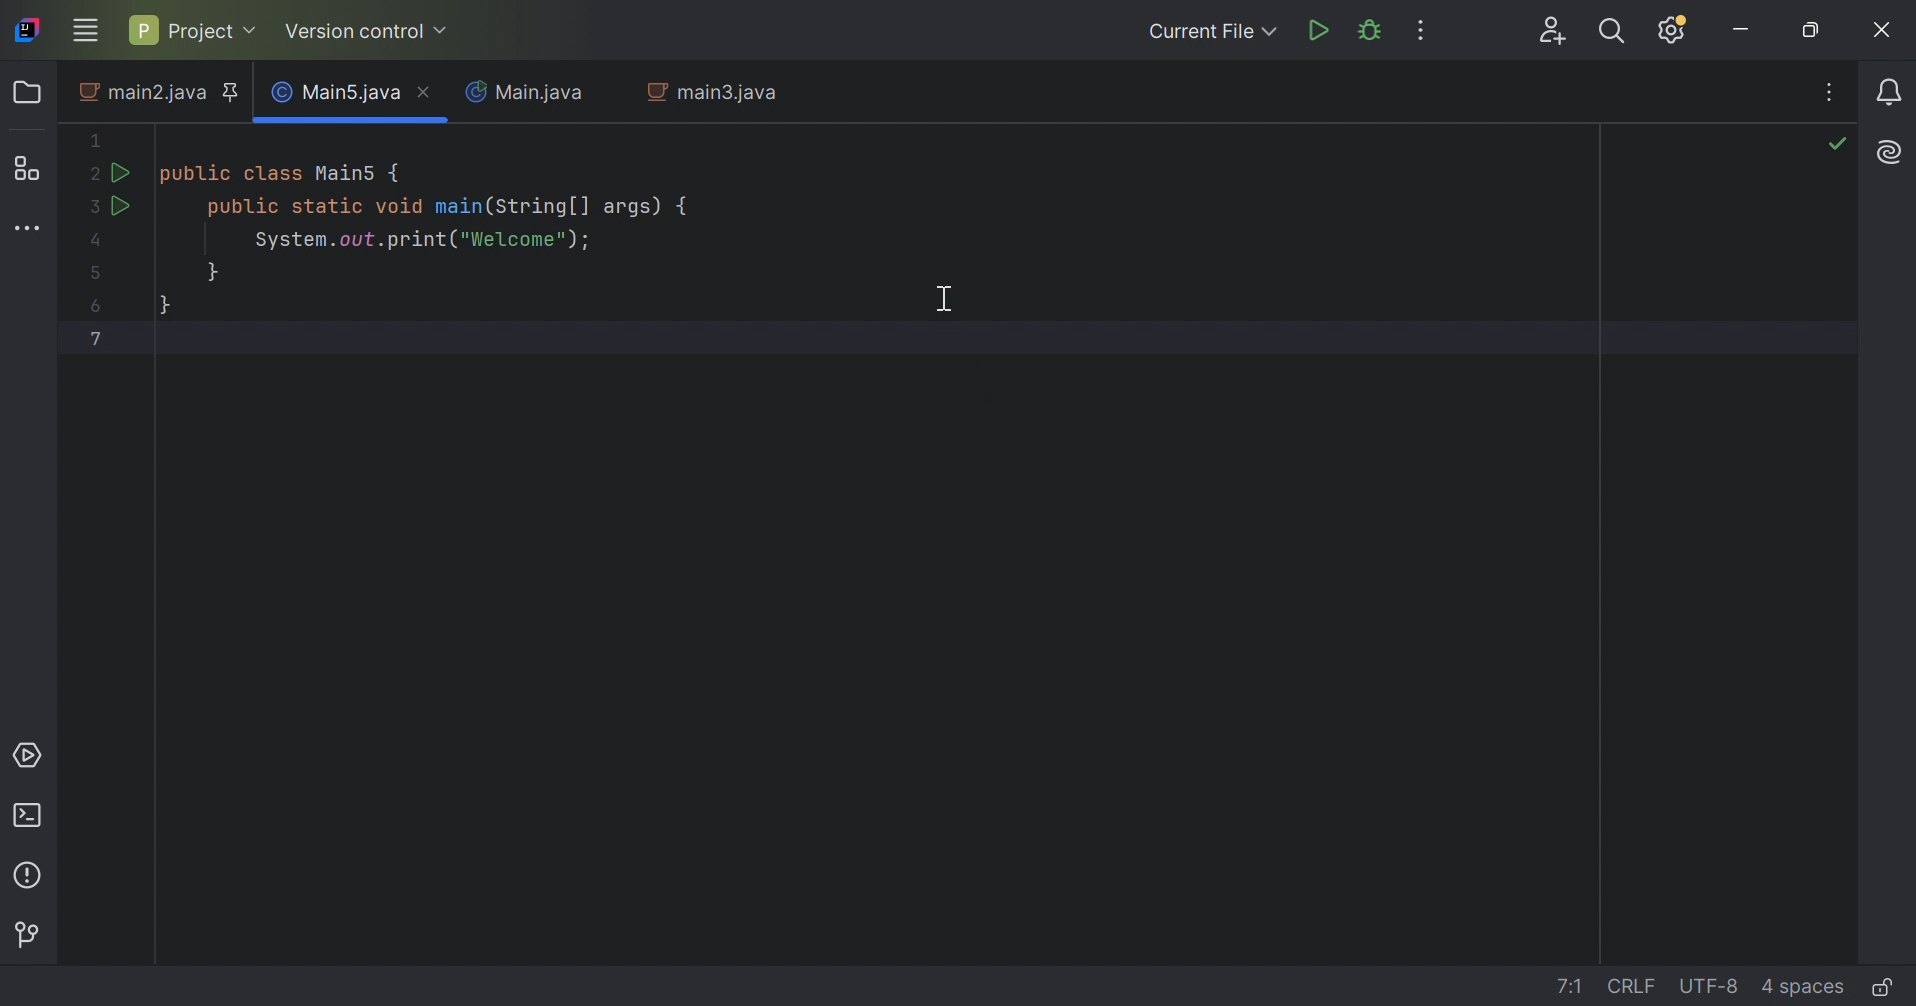 The height and width of the screenshot is (1006, 1916). What do you see at coordinates (193, 31) in the screenshot?
I see `Project` at bounding box center [193, 31].